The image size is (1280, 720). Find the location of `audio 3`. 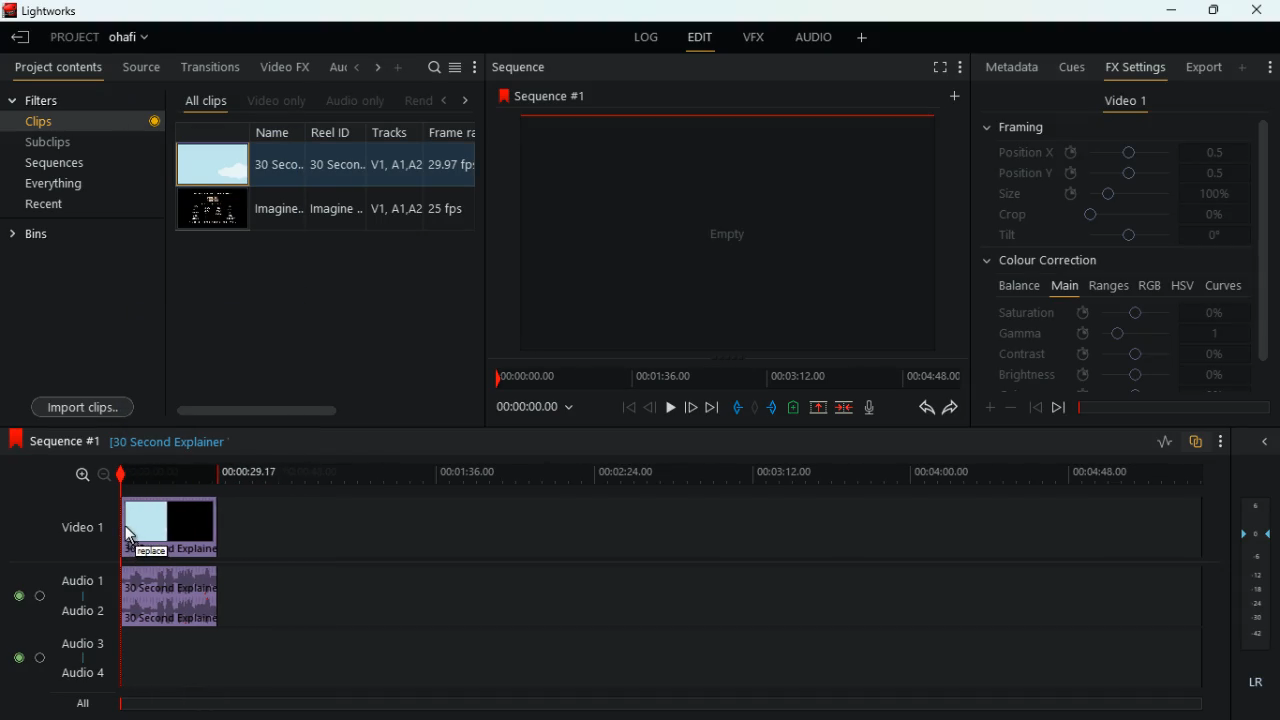

audio 3 is located at coordinates (81, 644).